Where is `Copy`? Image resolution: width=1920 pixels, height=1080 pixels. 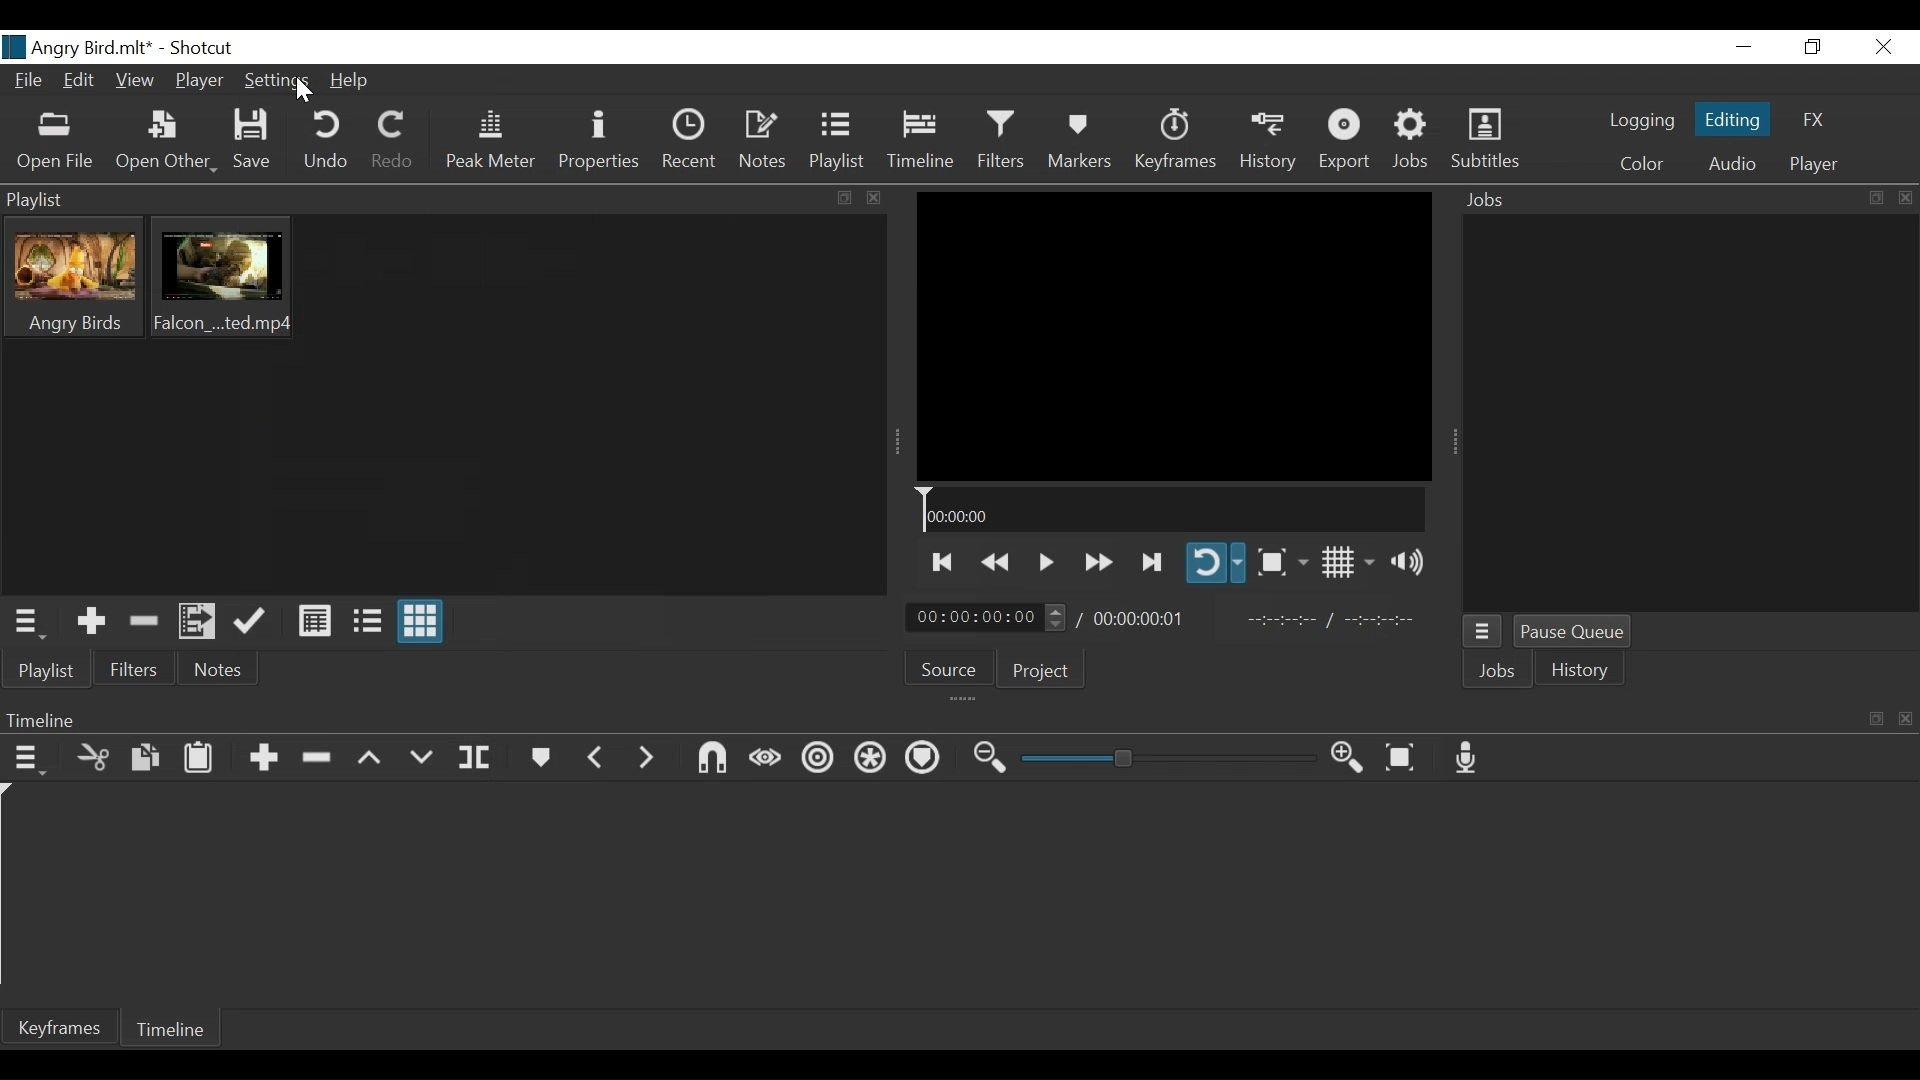 Copy is located at coordinates (146, 761).